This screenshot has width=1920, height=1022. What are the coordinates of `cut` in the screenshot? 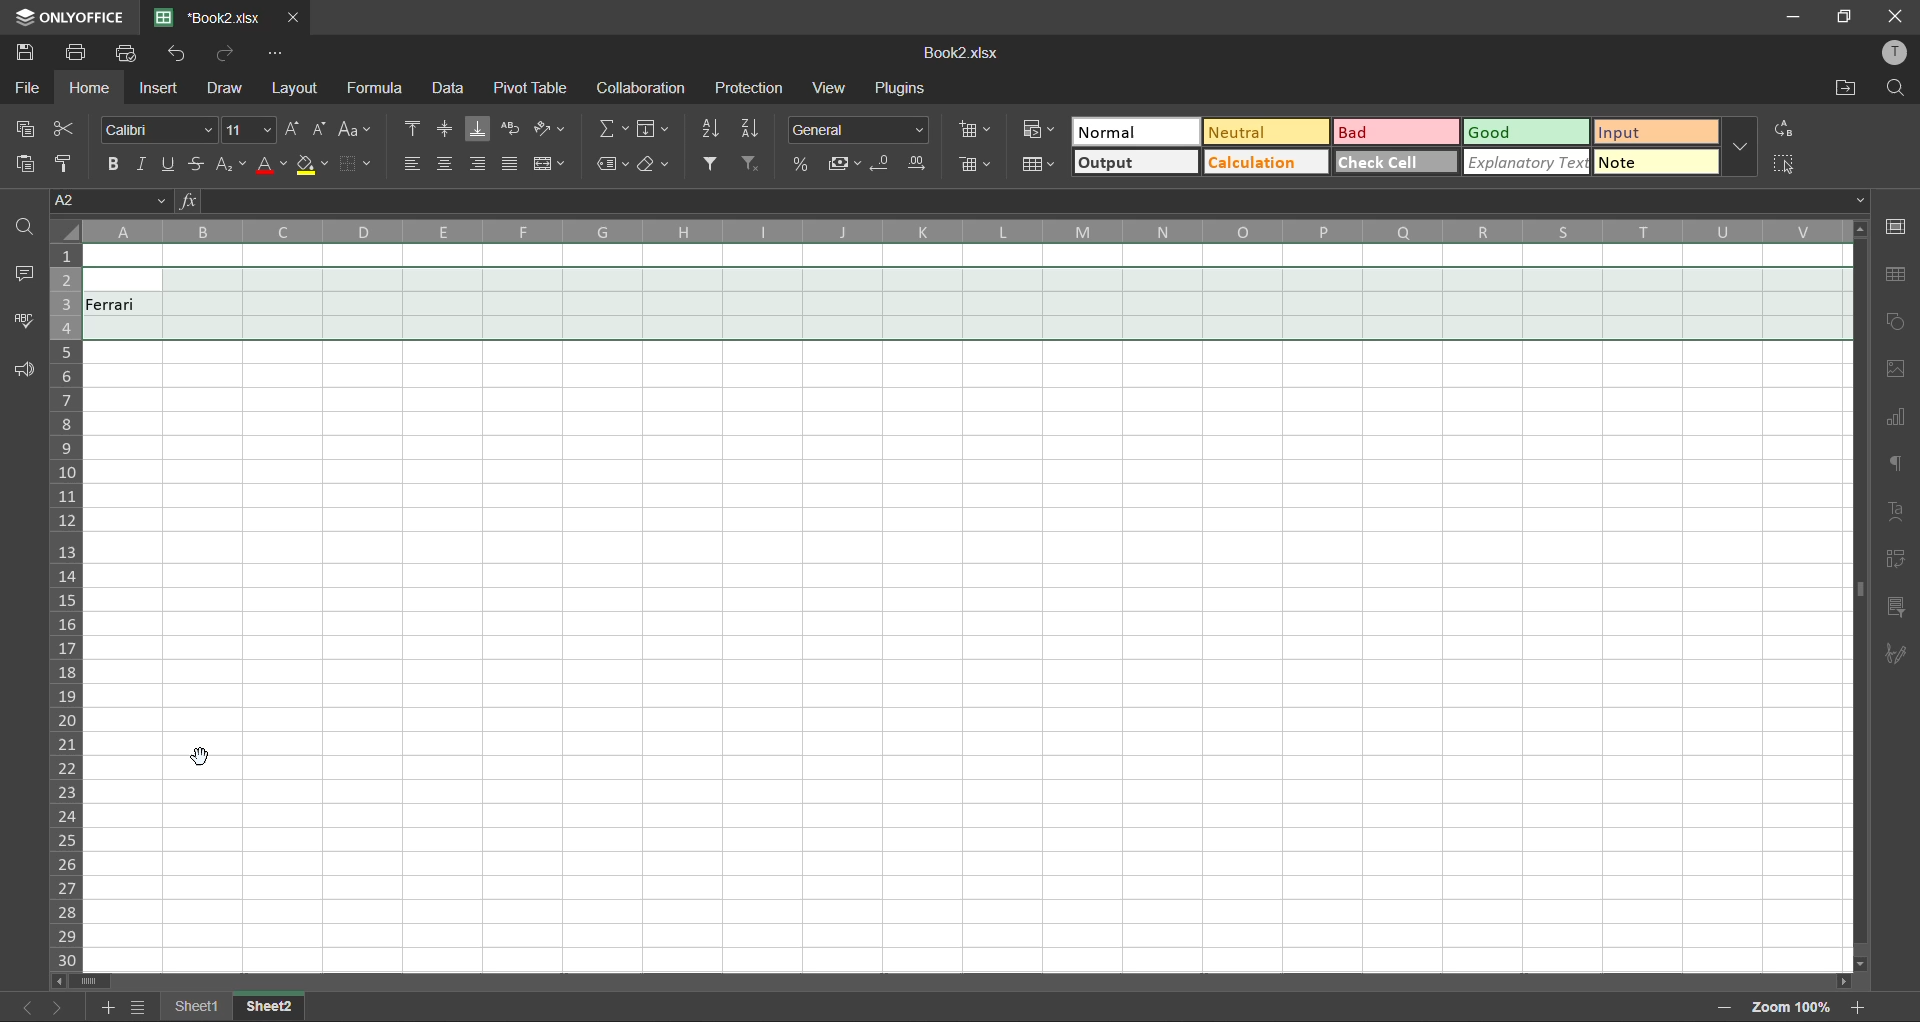 It's located at (66, 131).